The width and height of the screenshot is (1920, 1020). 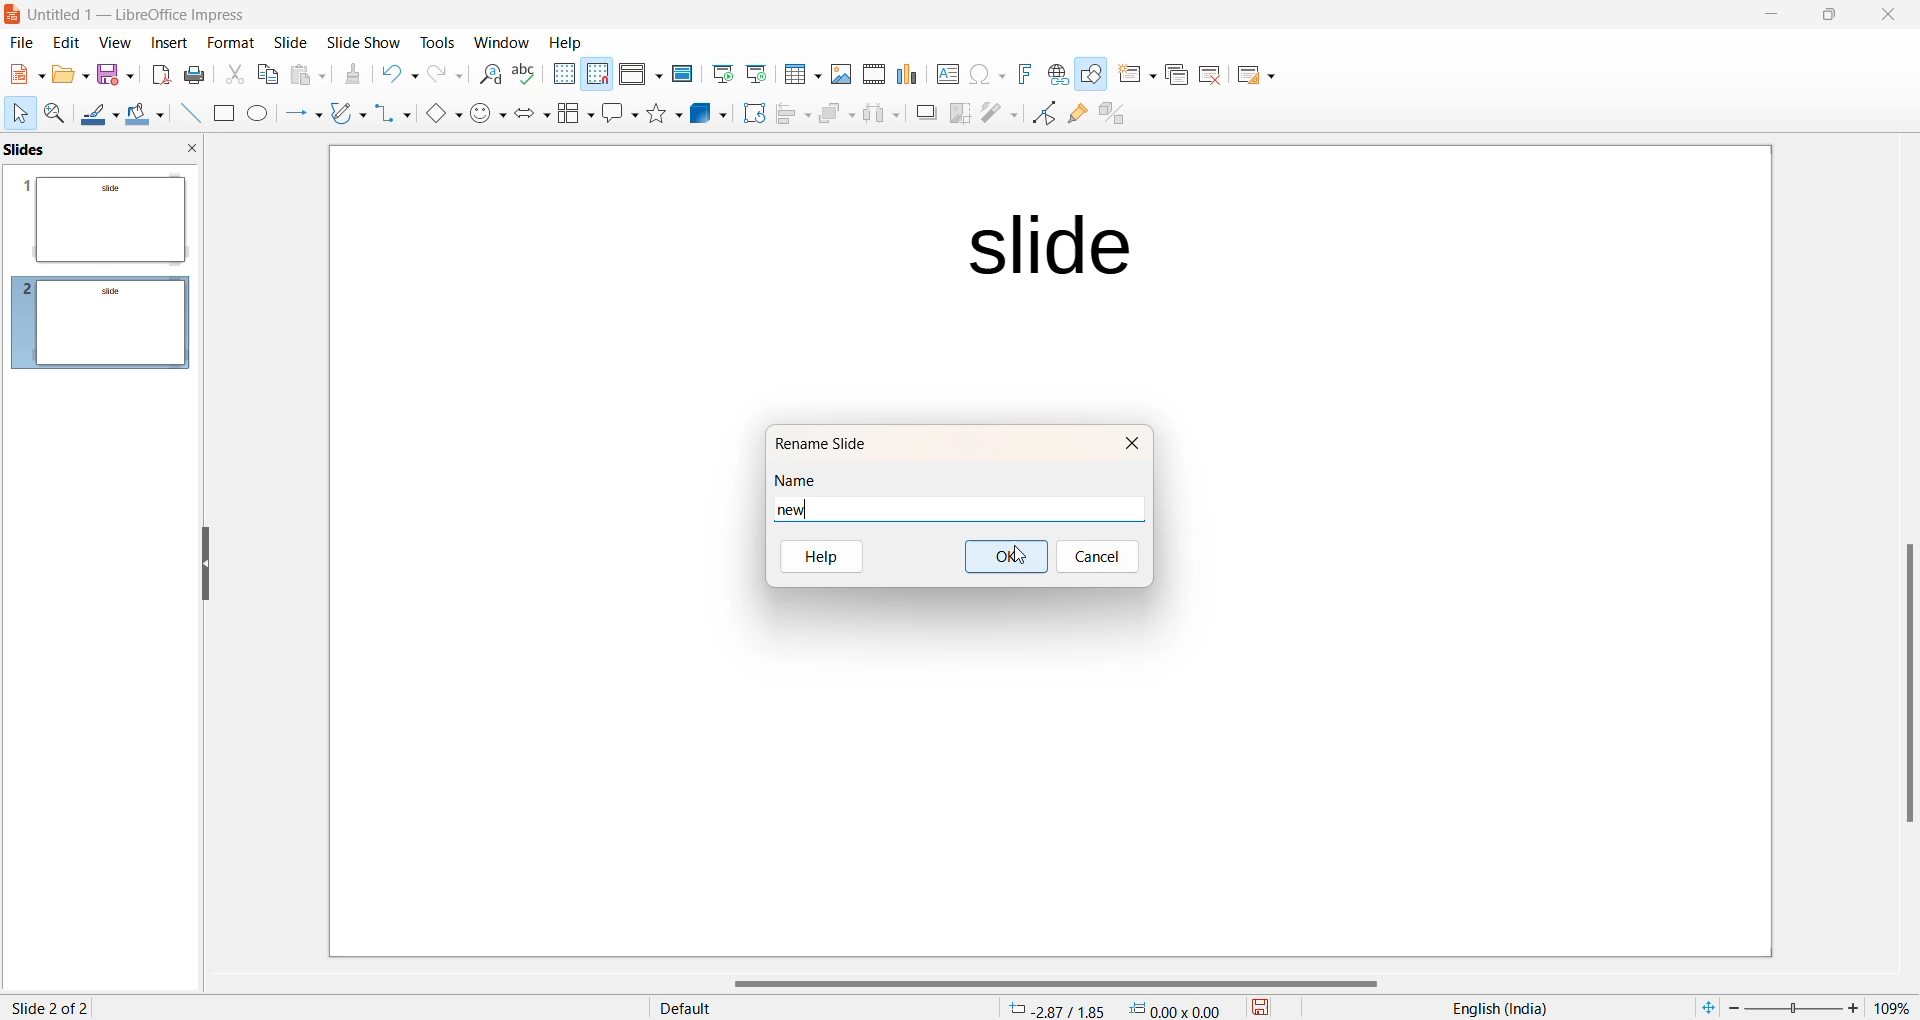 I want to click on cursor location: -2.87/1.85, so click(x=1057, y=1009).